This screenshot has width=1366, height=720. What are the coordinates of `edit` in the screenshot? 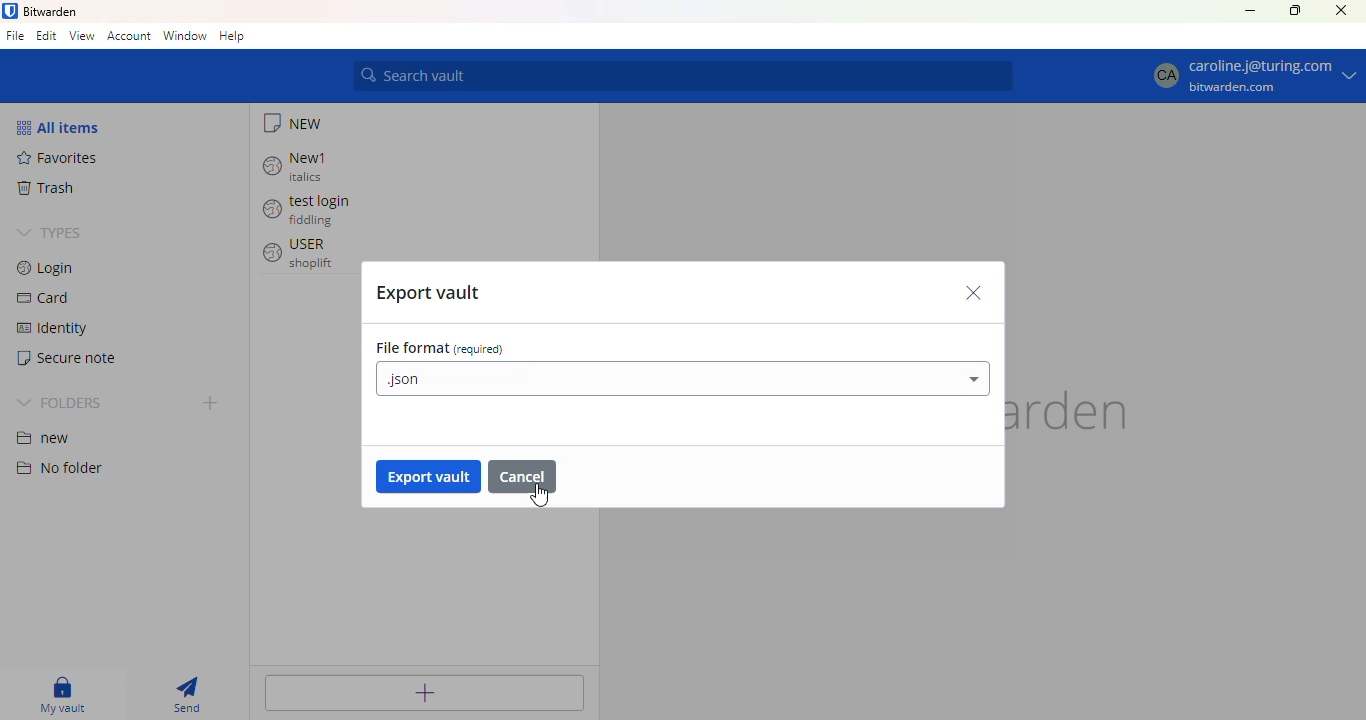 It's located at (46, 36).